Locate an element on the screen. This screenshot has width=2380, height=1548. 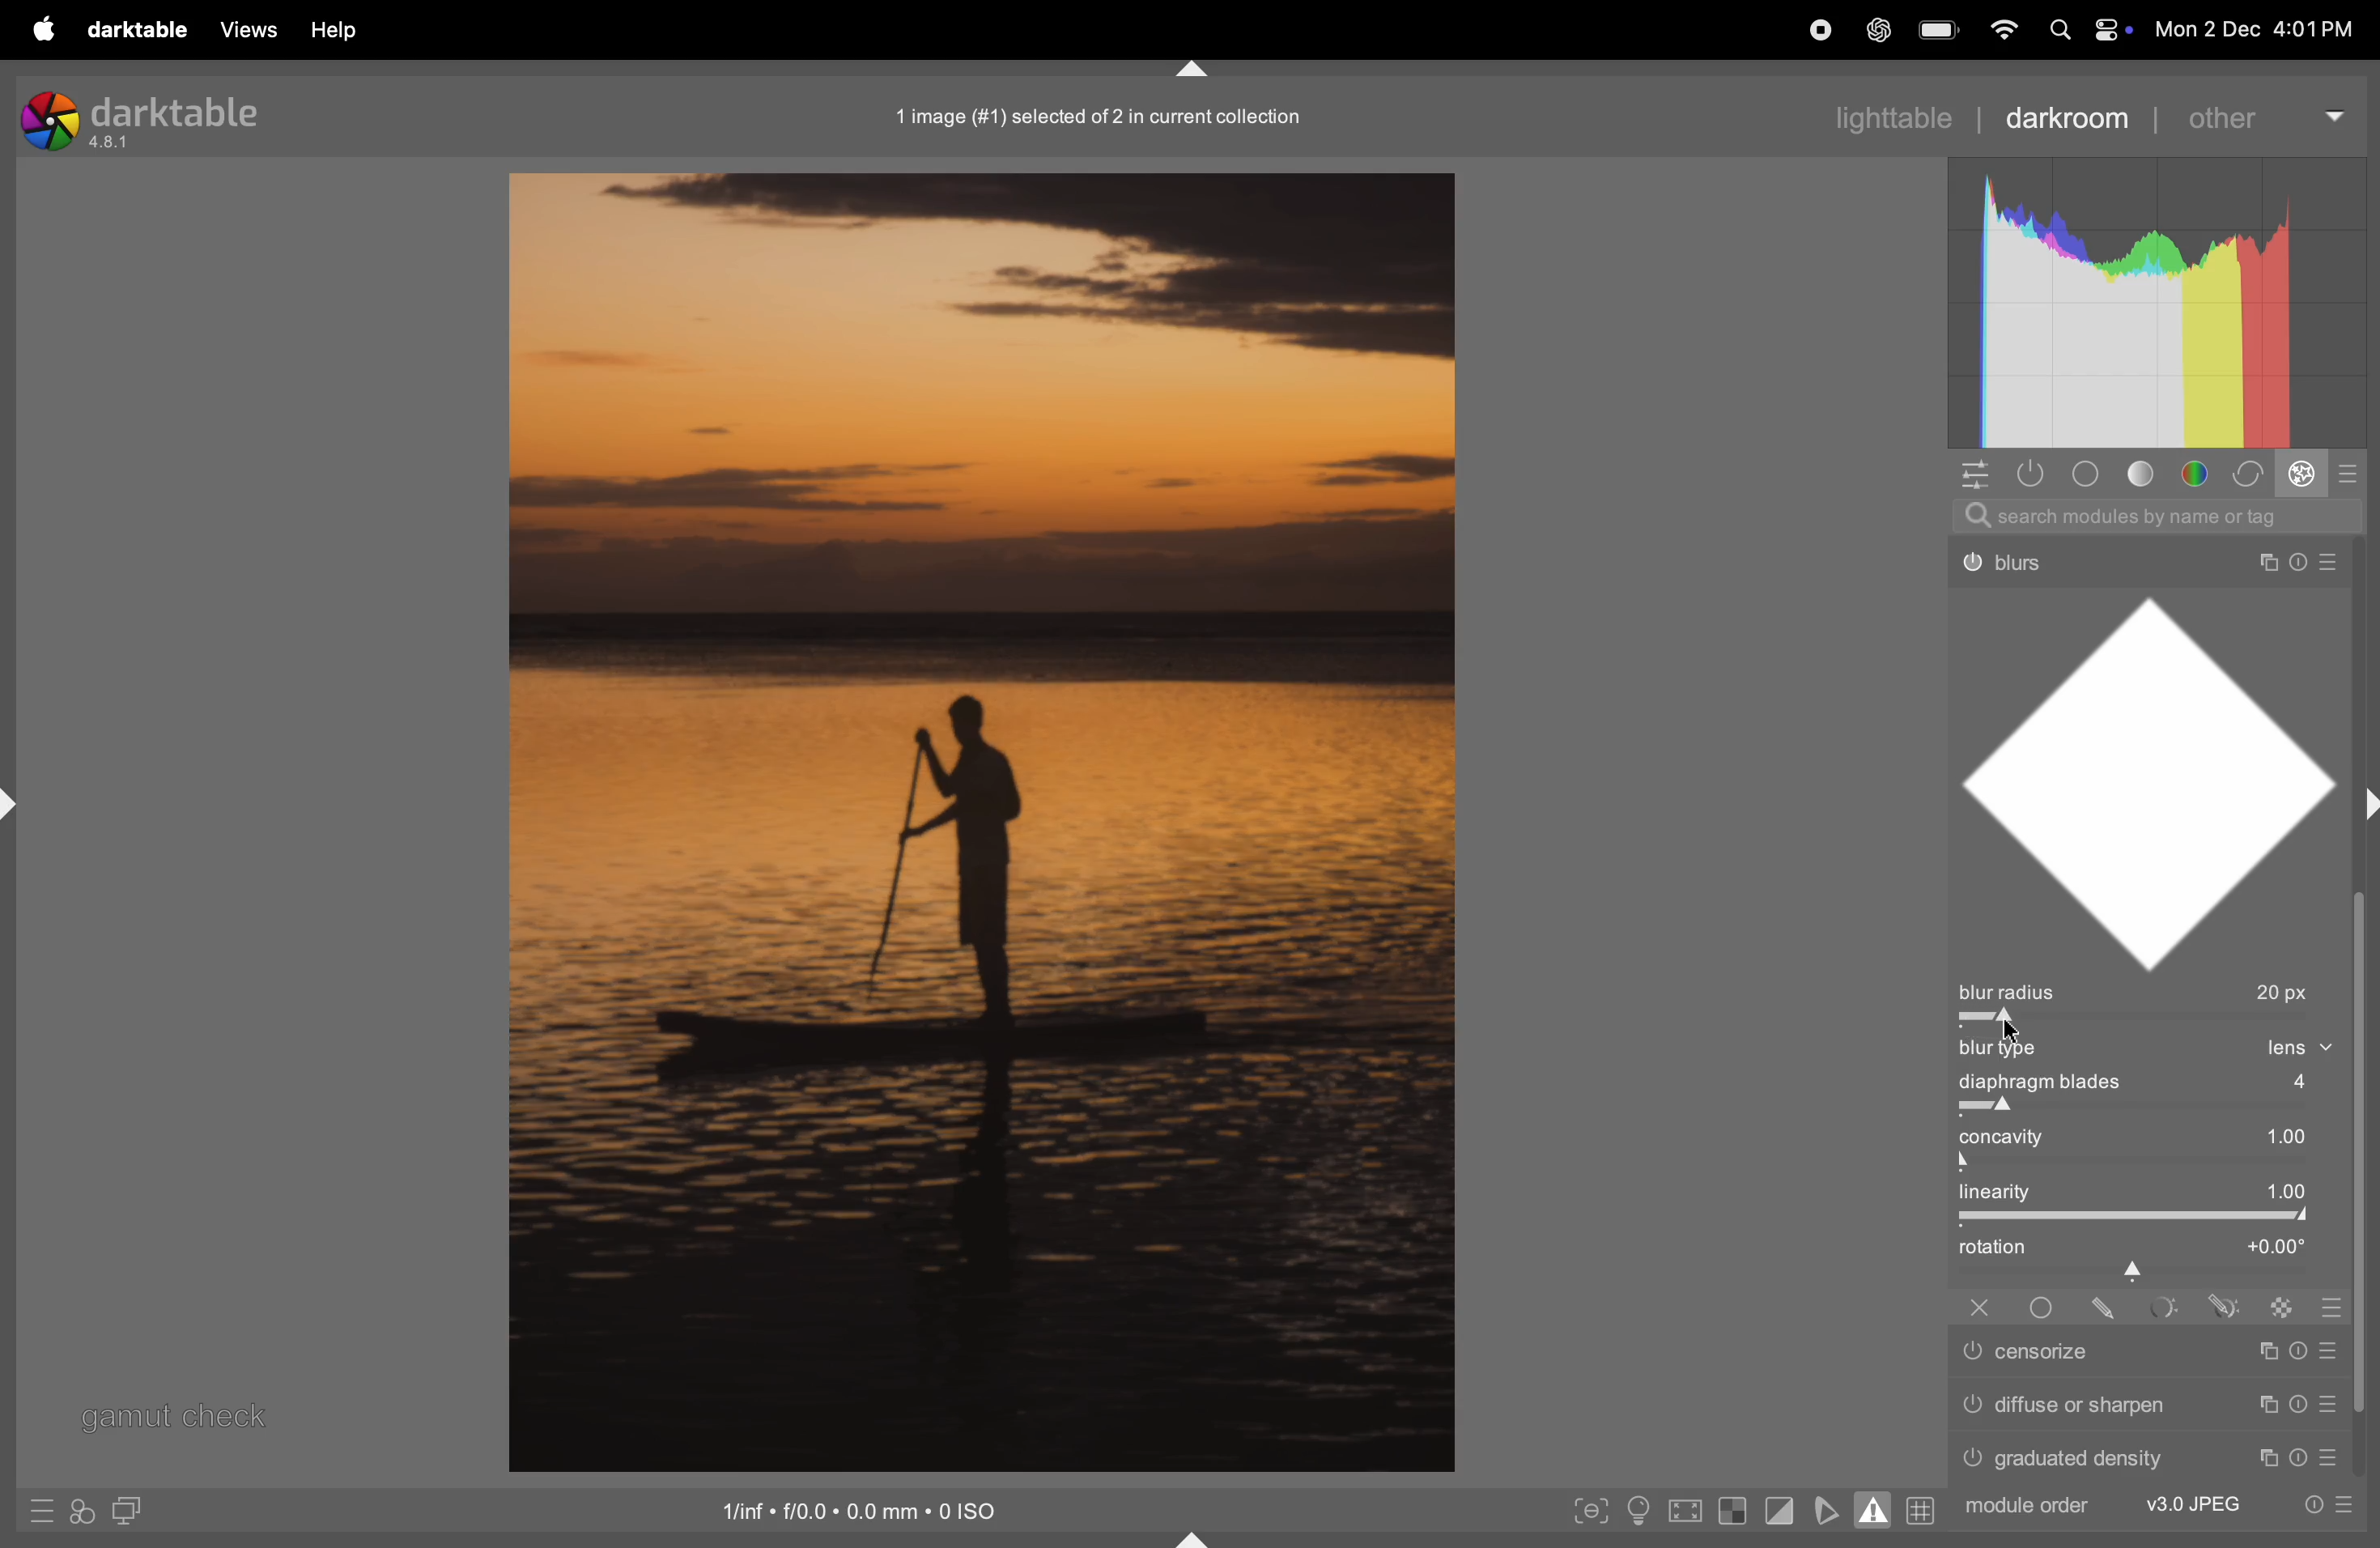
darkroom is located at coordinates (2070, 117).